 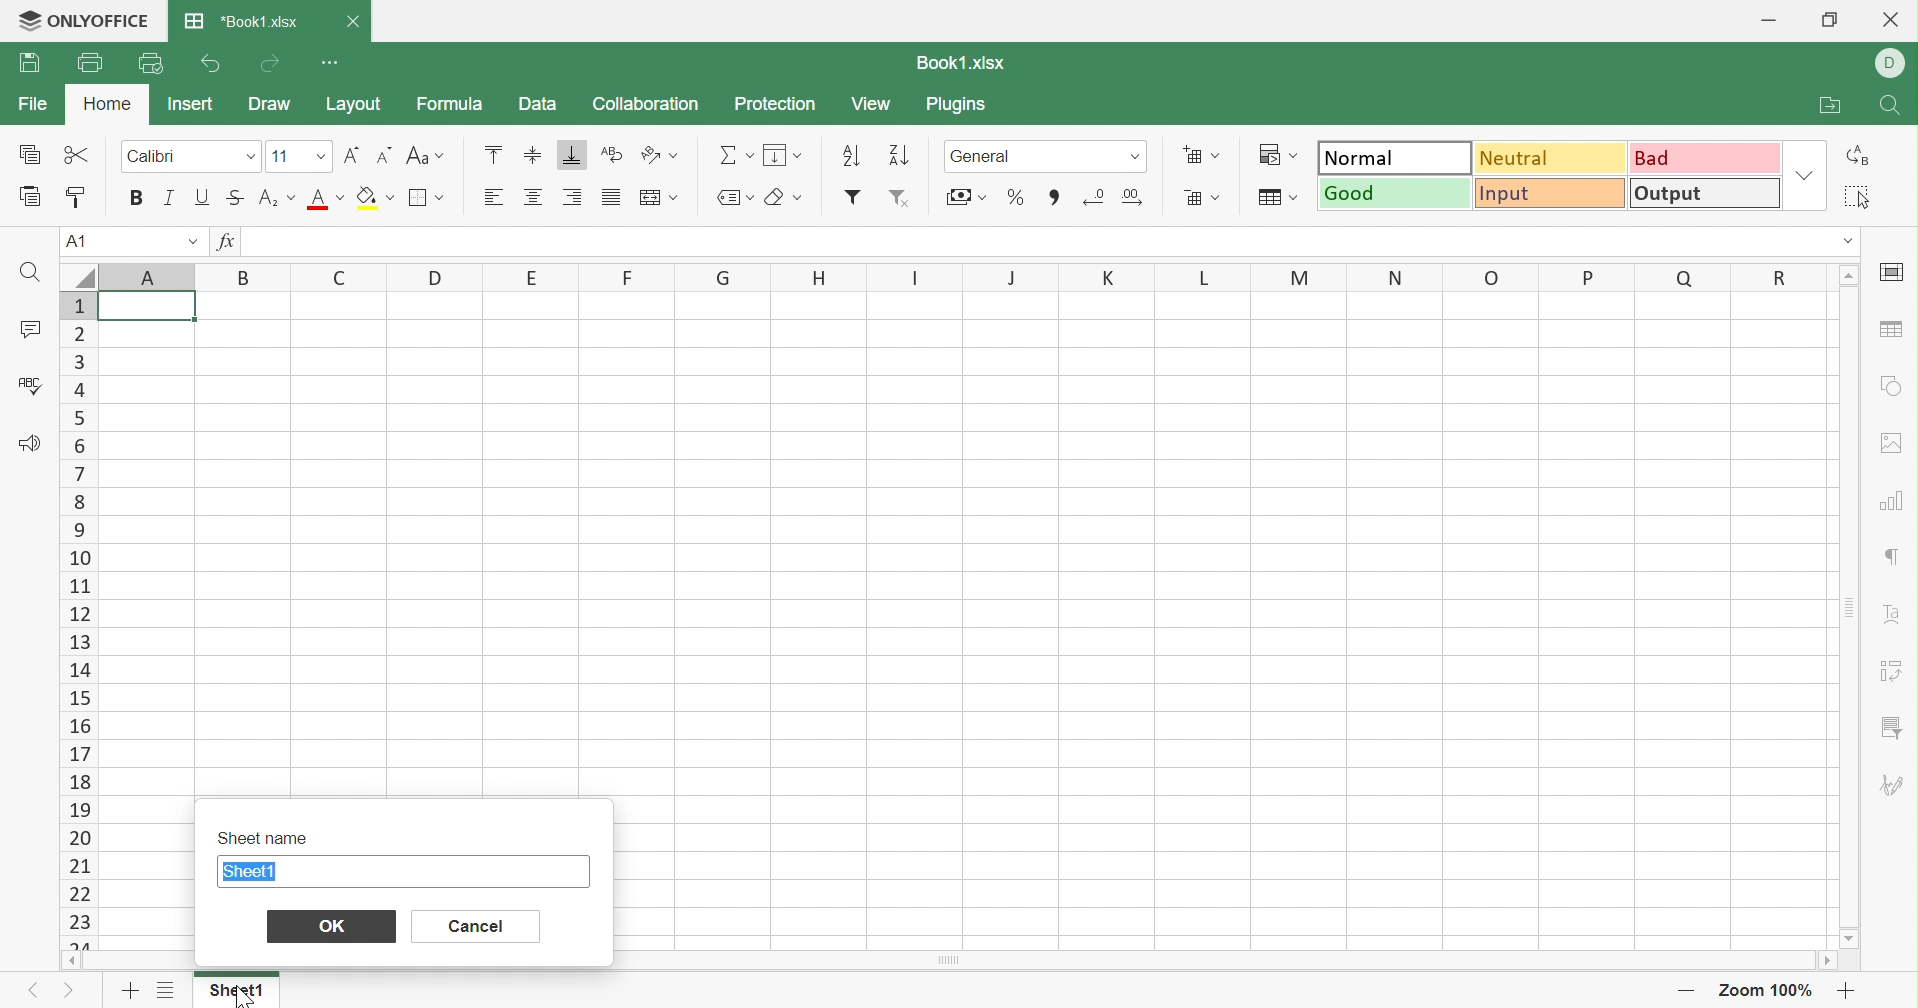 What do you see at coordinates (283, 153) in the screenshot?
I see `11` at bounding box center [283, 153].